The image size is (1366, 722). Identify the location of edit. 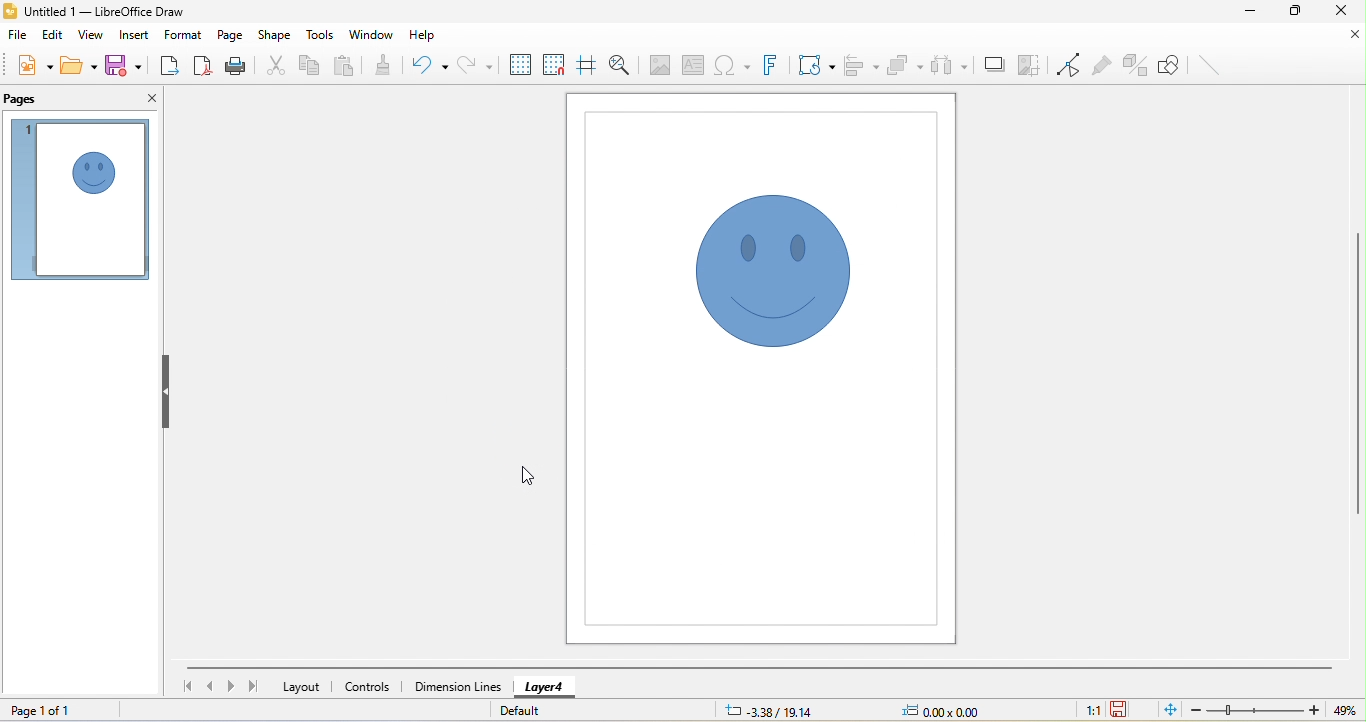
(48, 38).